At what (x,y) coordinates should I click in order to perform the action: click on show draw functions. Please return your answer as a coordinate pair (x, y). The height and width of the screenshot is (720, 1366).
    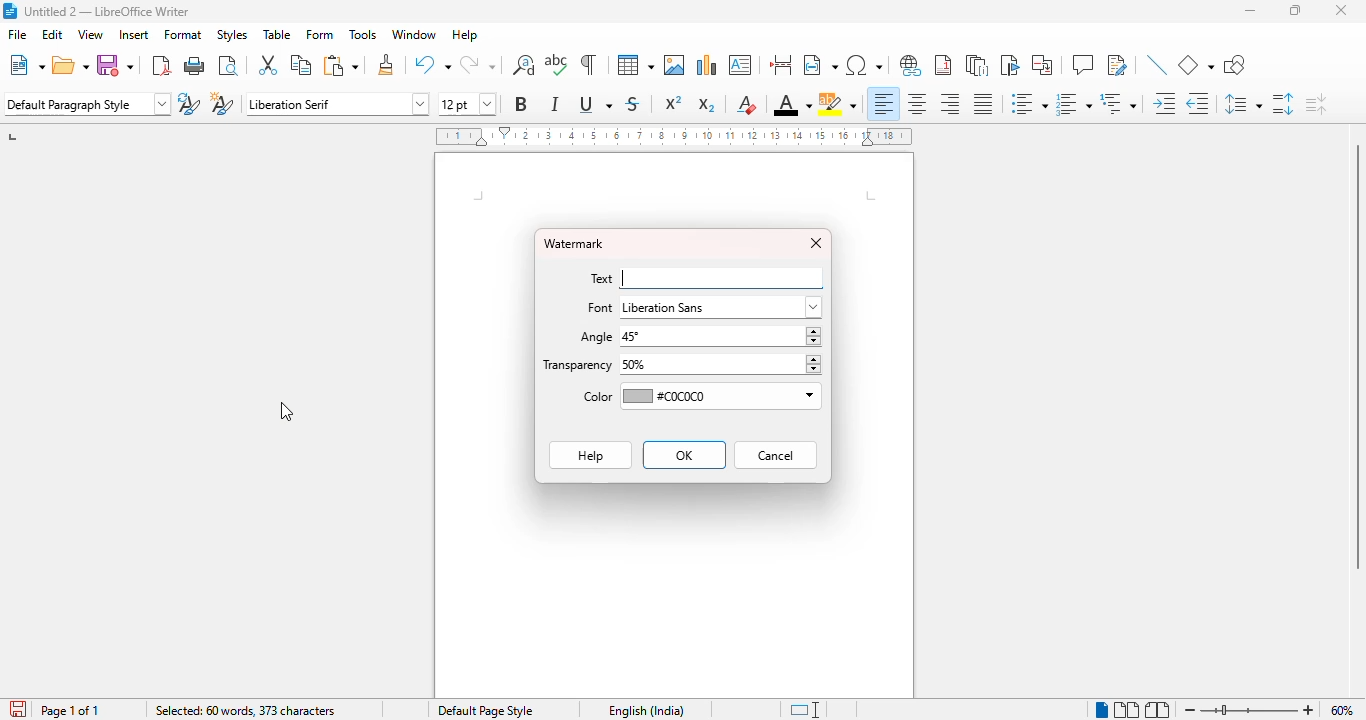
    Looking at the image, I should click on (1235, 65).